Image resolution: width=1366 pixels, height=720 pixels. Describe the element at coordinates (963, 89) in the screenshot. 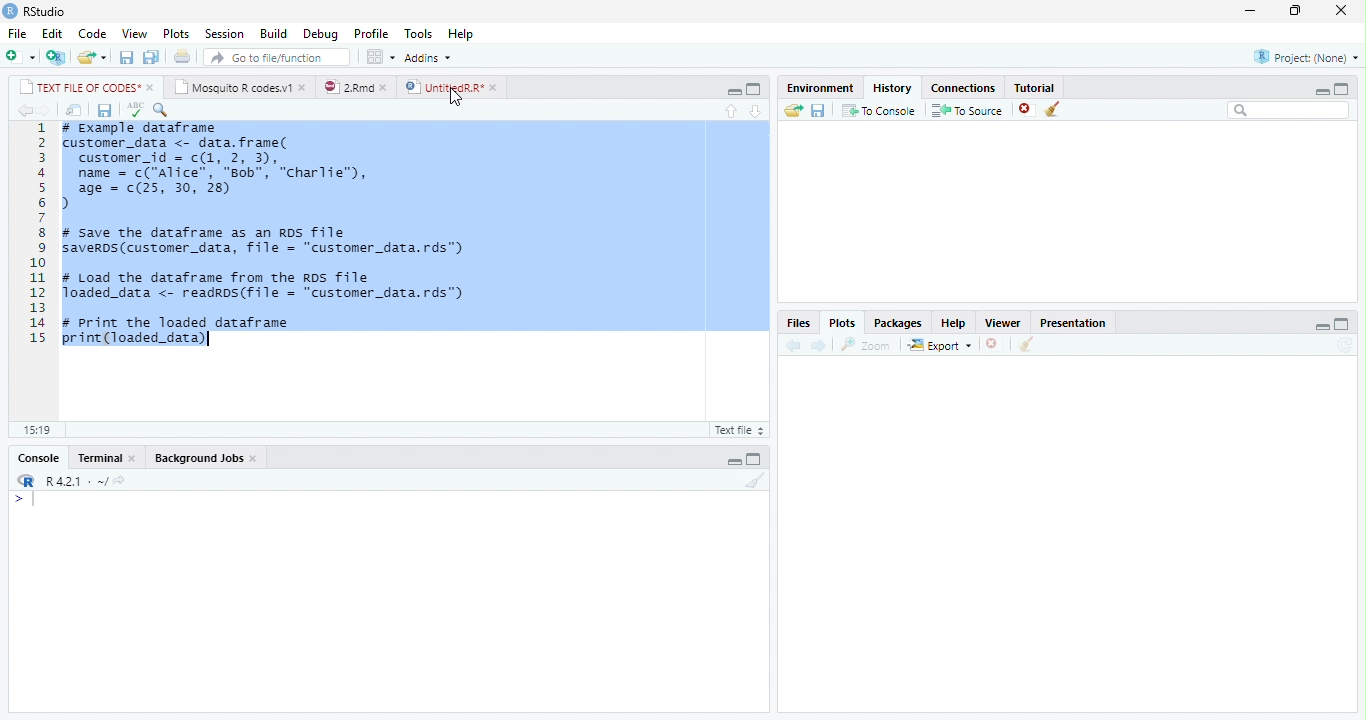

I see `Connections` at that location.